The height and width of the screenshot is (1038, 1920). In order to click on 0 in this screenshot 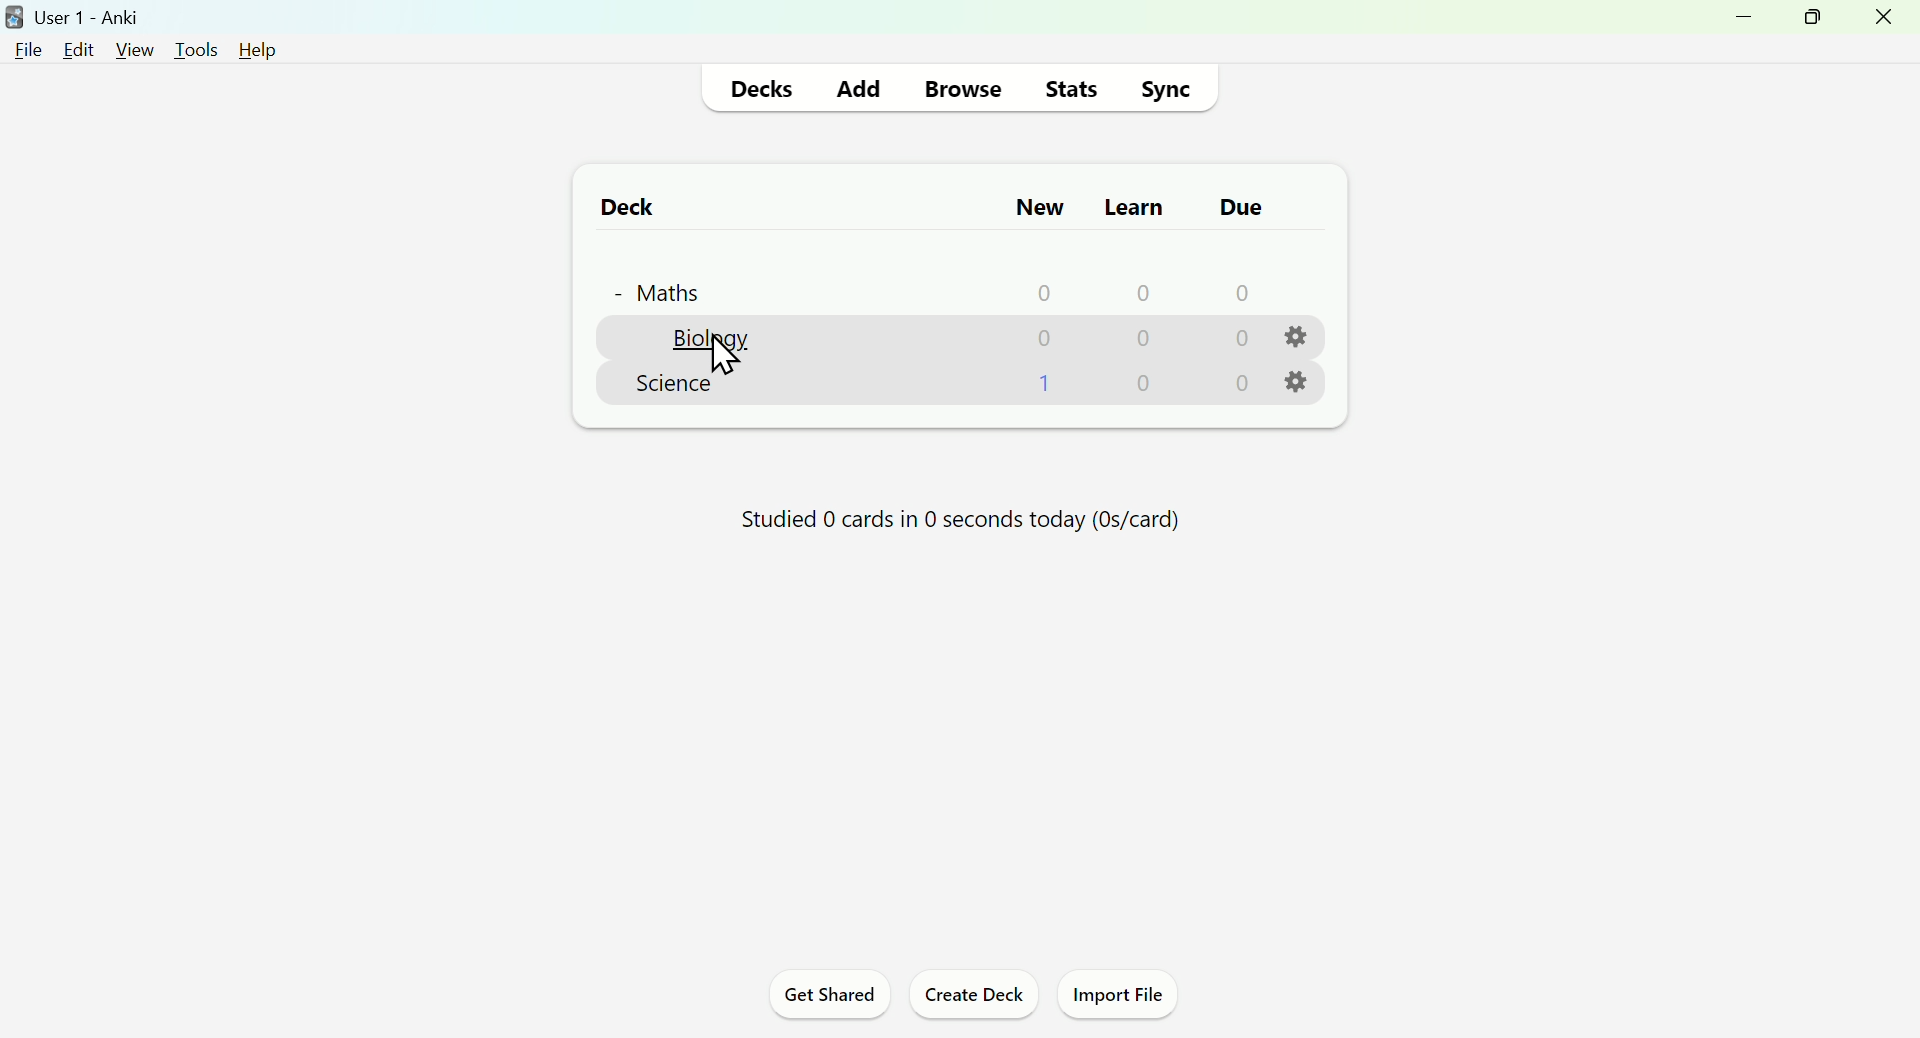, I will do `click(1238, 340)`.